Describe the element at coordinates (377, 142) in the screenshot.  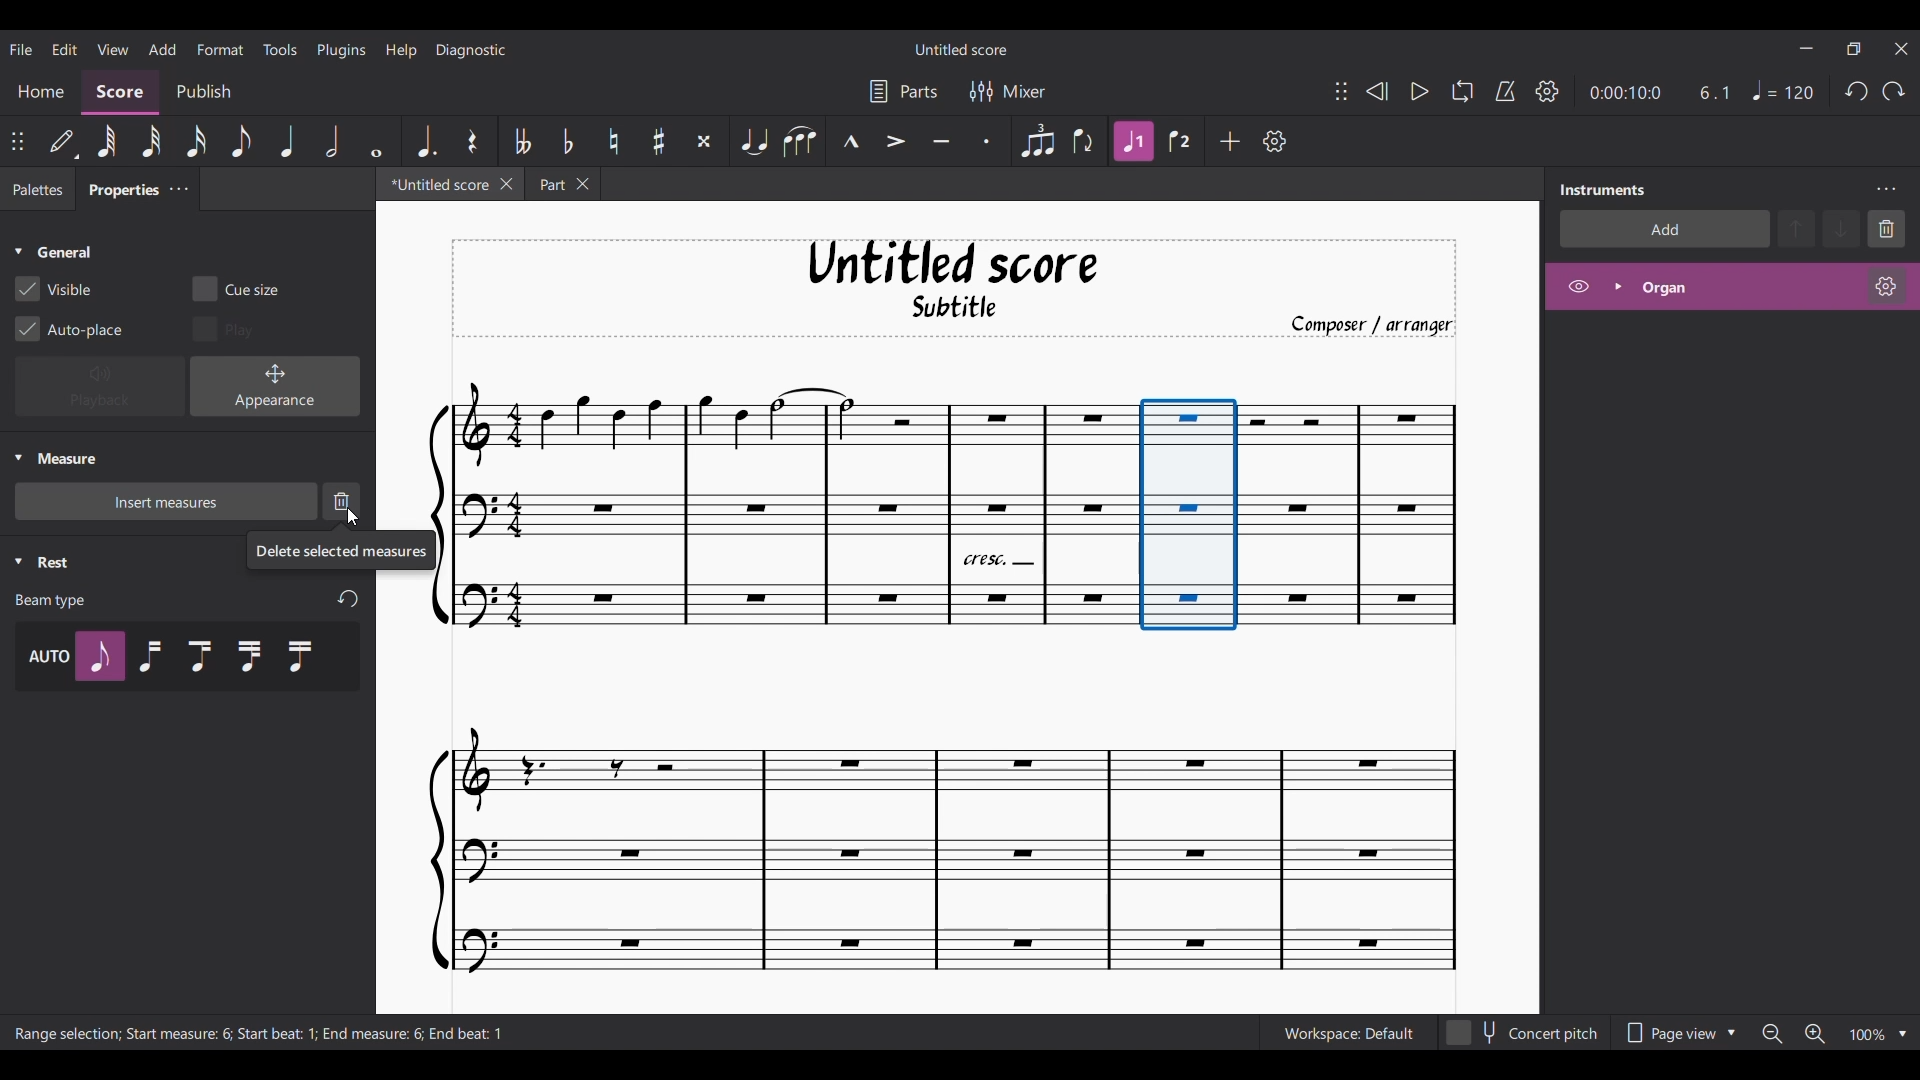
I see `Whole note` at that location.